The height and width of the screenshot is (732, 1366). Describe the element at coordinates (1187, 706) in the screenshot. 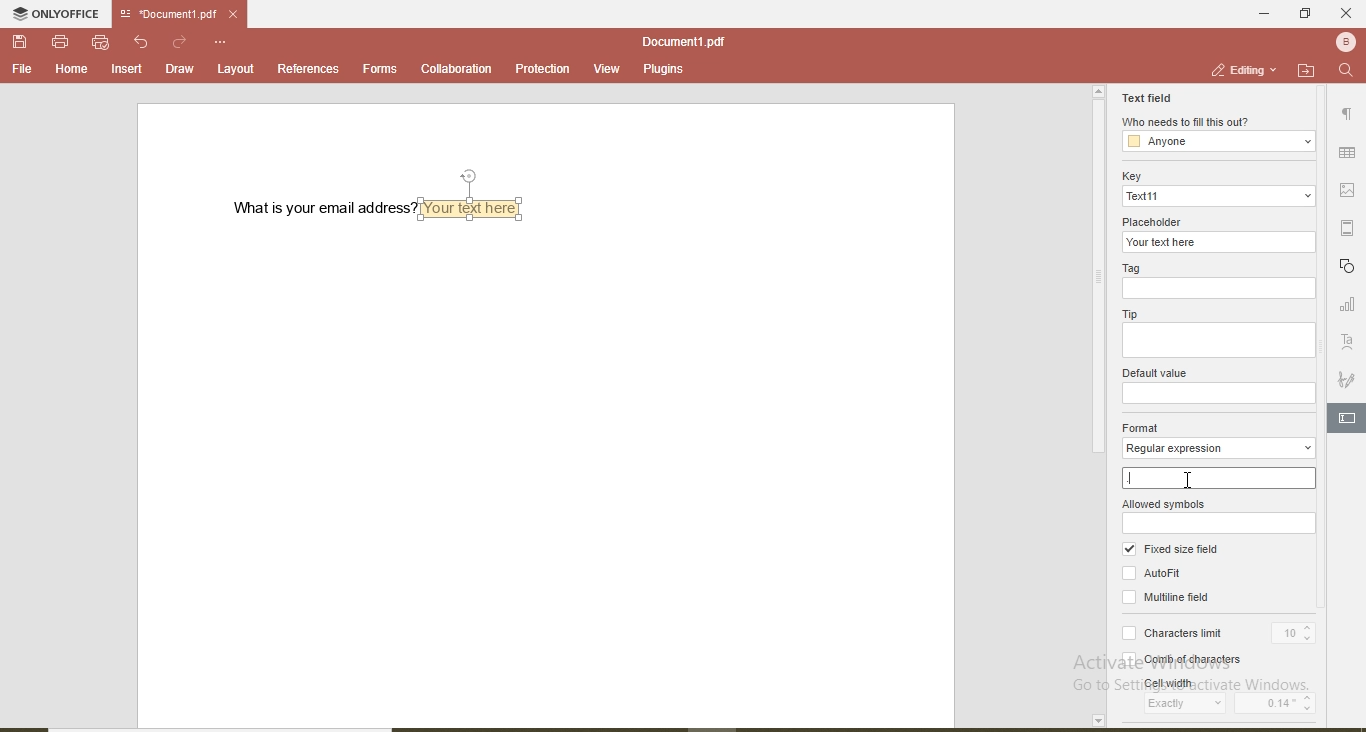

I see `exactly` at that location.